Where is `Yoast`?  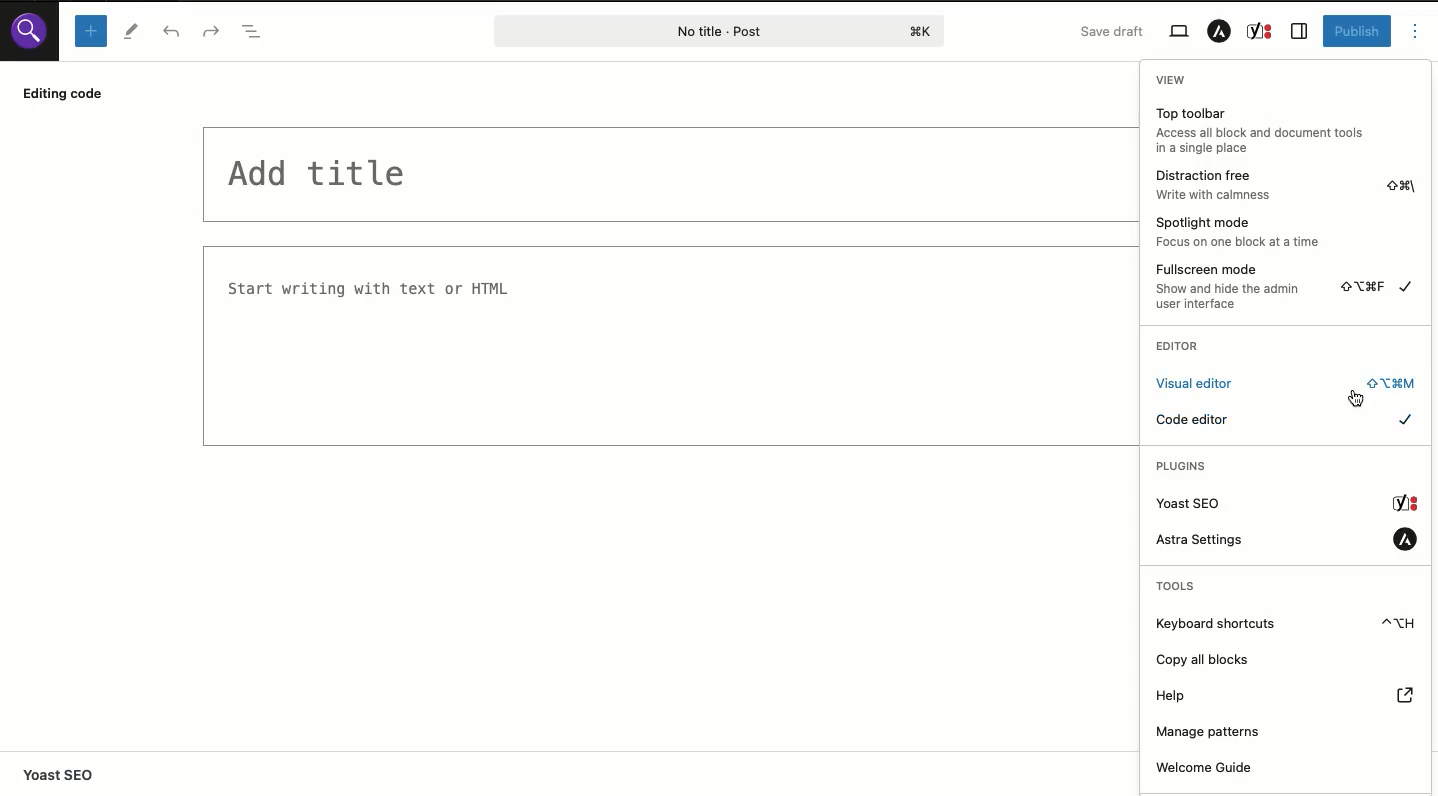 Yoast is located at coordinates (1285, 504).